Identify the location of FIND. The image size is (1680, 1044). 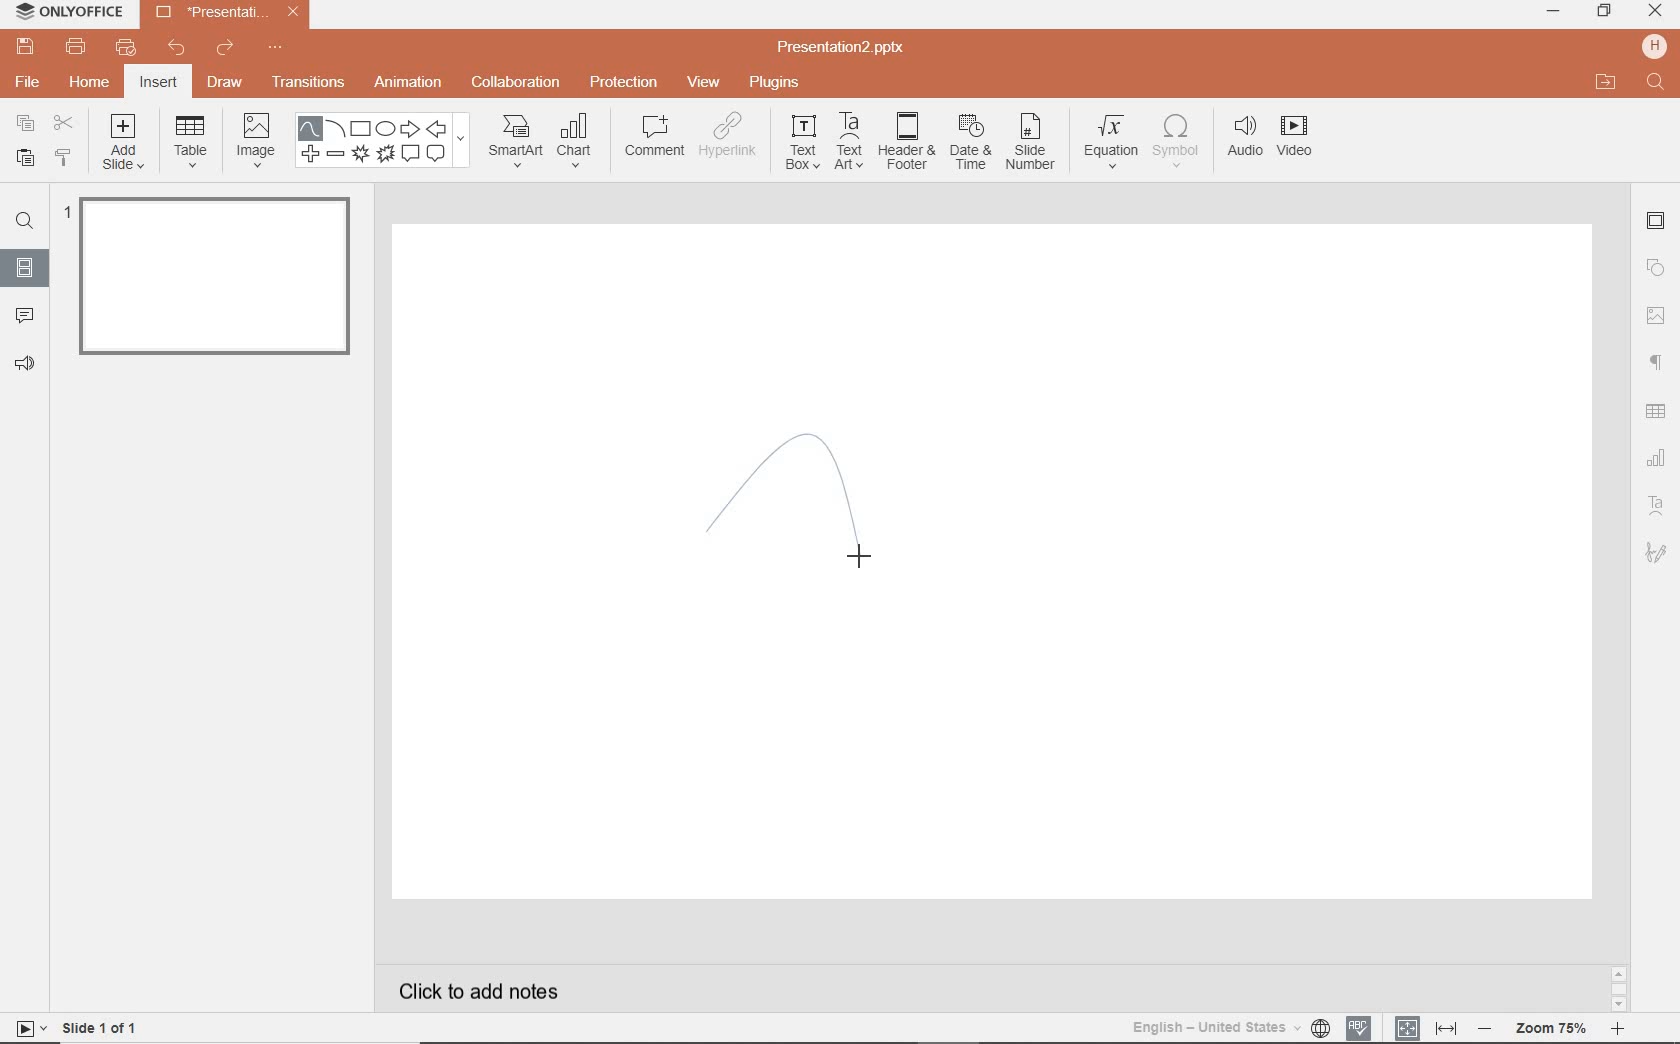
(28, 221).